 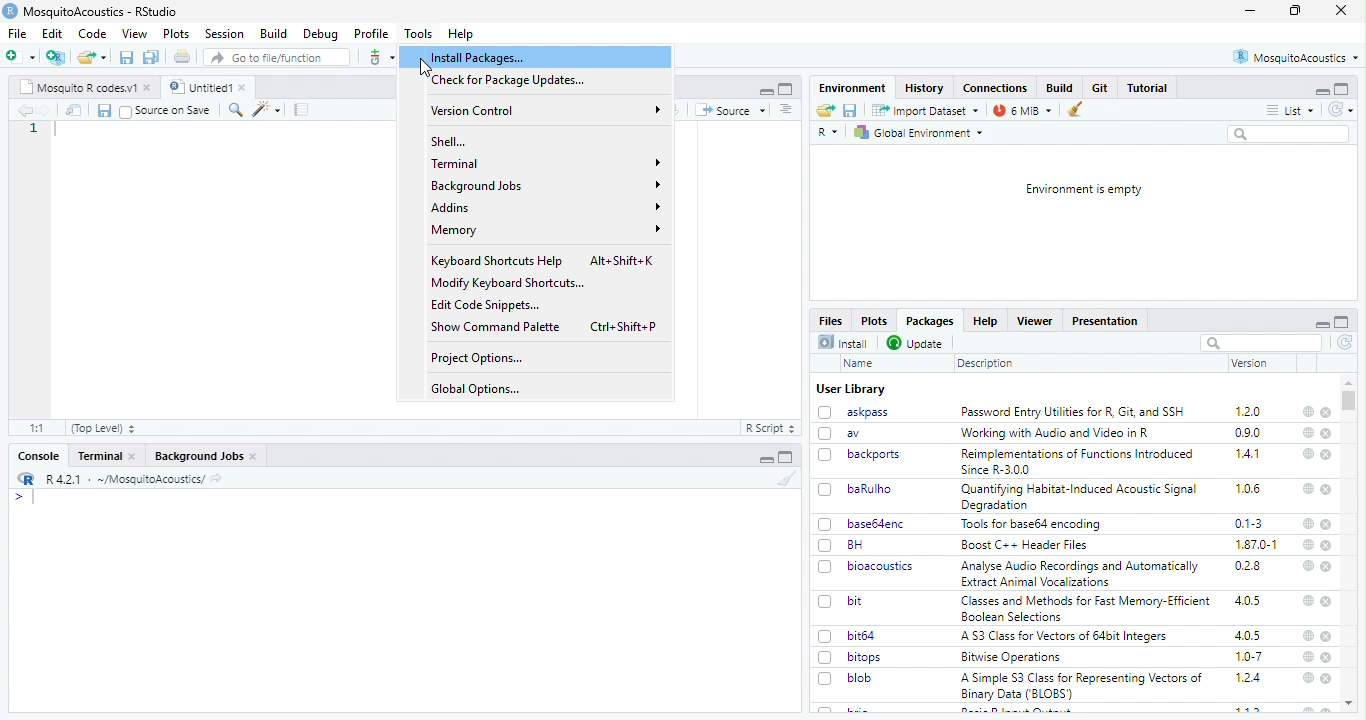 I want to click on Session, so click(x=226, y=34).